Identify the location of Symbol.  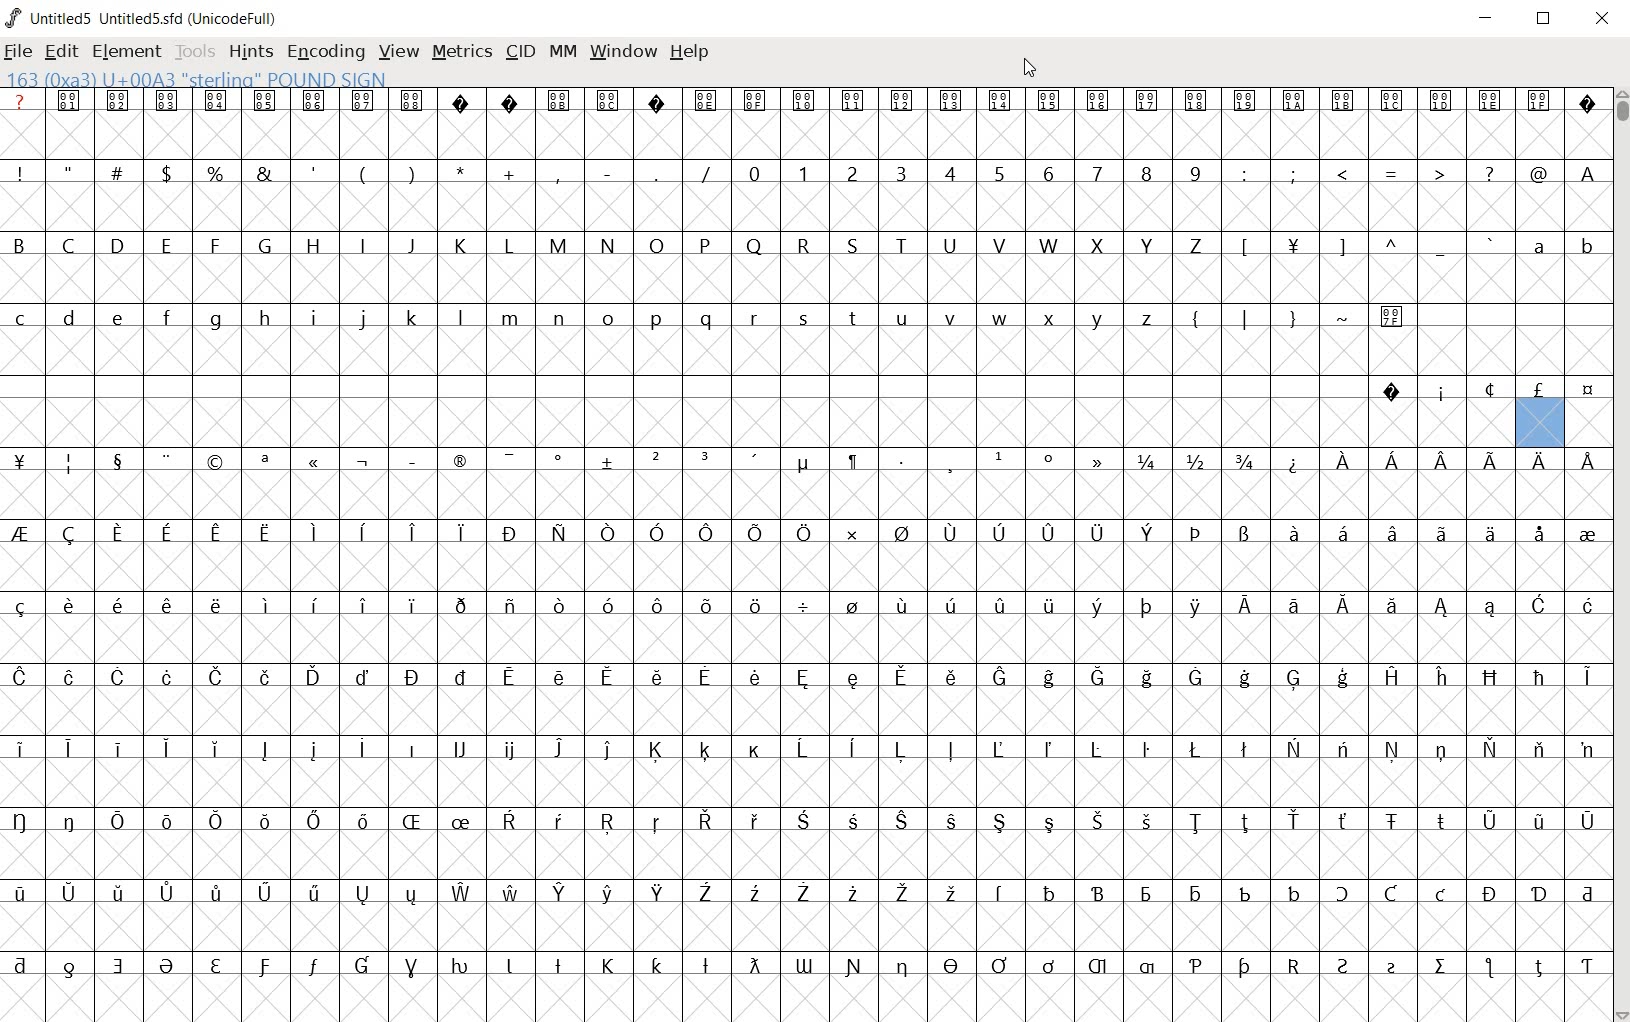
(66, 607).